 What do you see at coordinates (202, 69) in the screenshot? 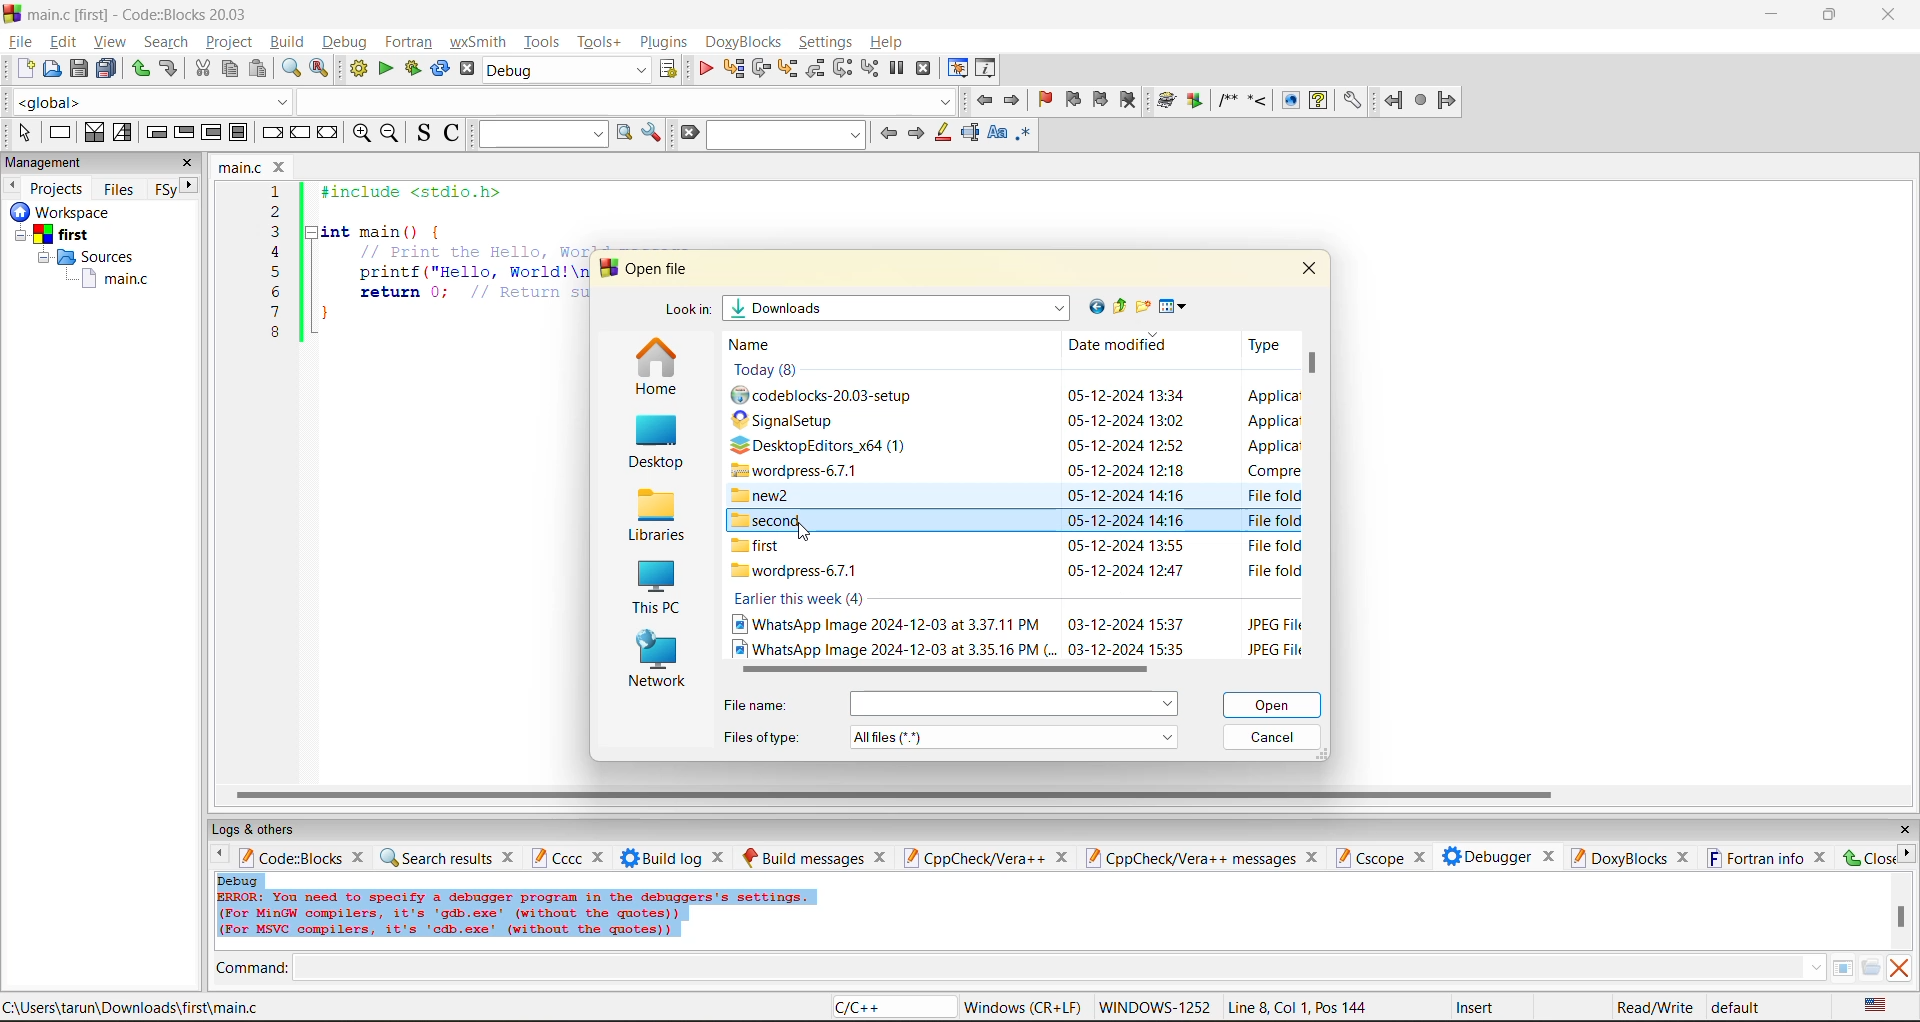
I see `cut` at bounding box center [202, 69].